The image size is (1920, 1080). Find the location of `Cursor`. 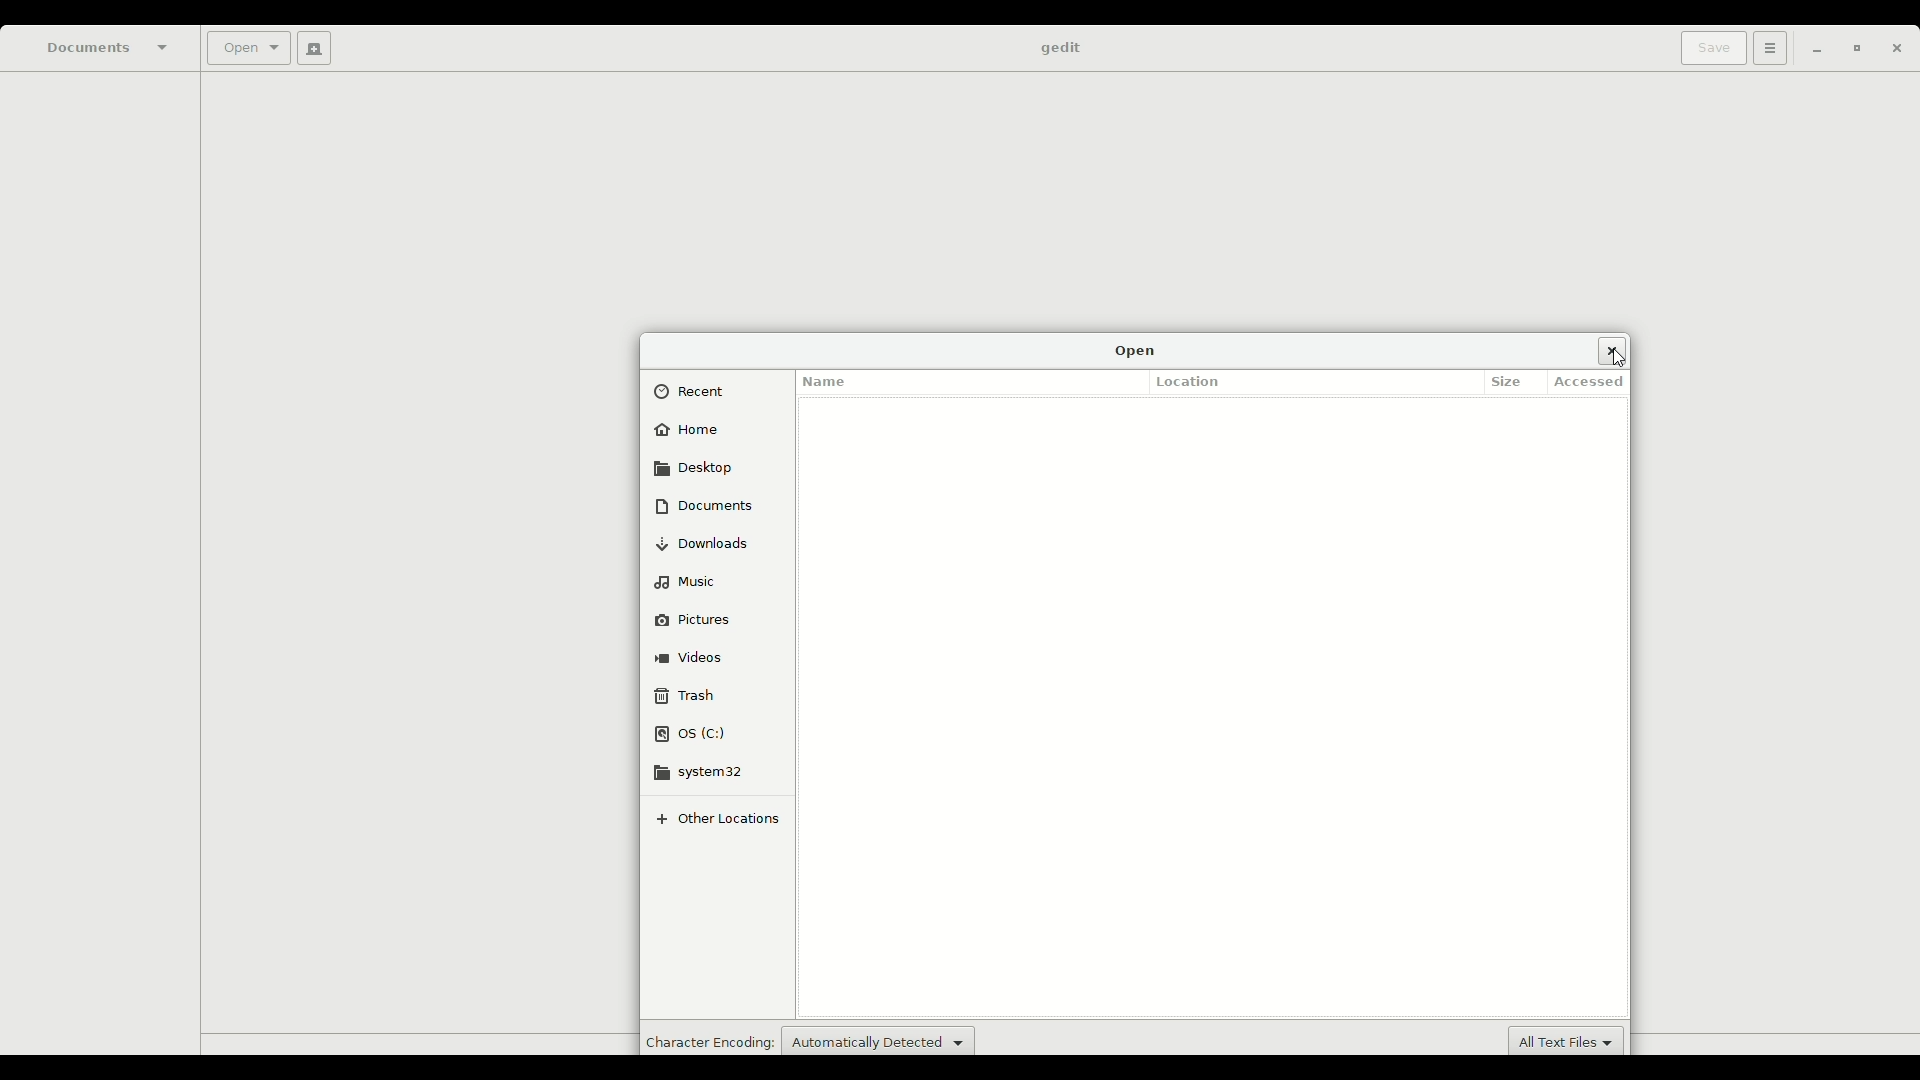

Cursor is located at coordinates (1622, 361).